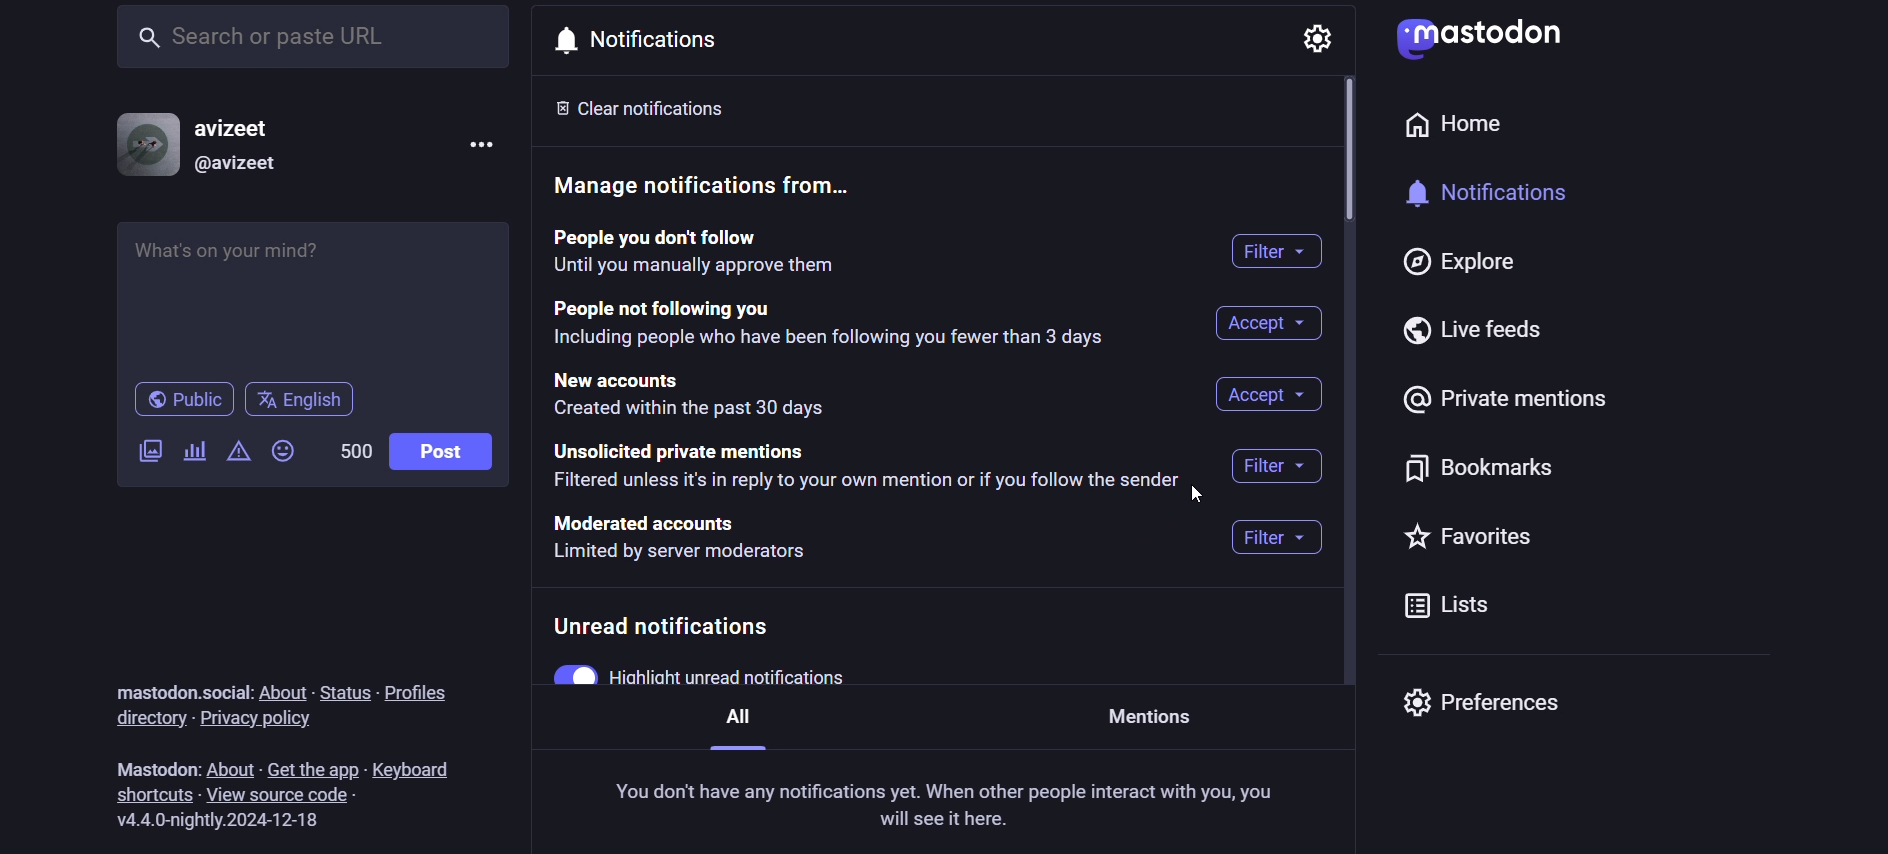  I want to click on All, so click(733, 728).